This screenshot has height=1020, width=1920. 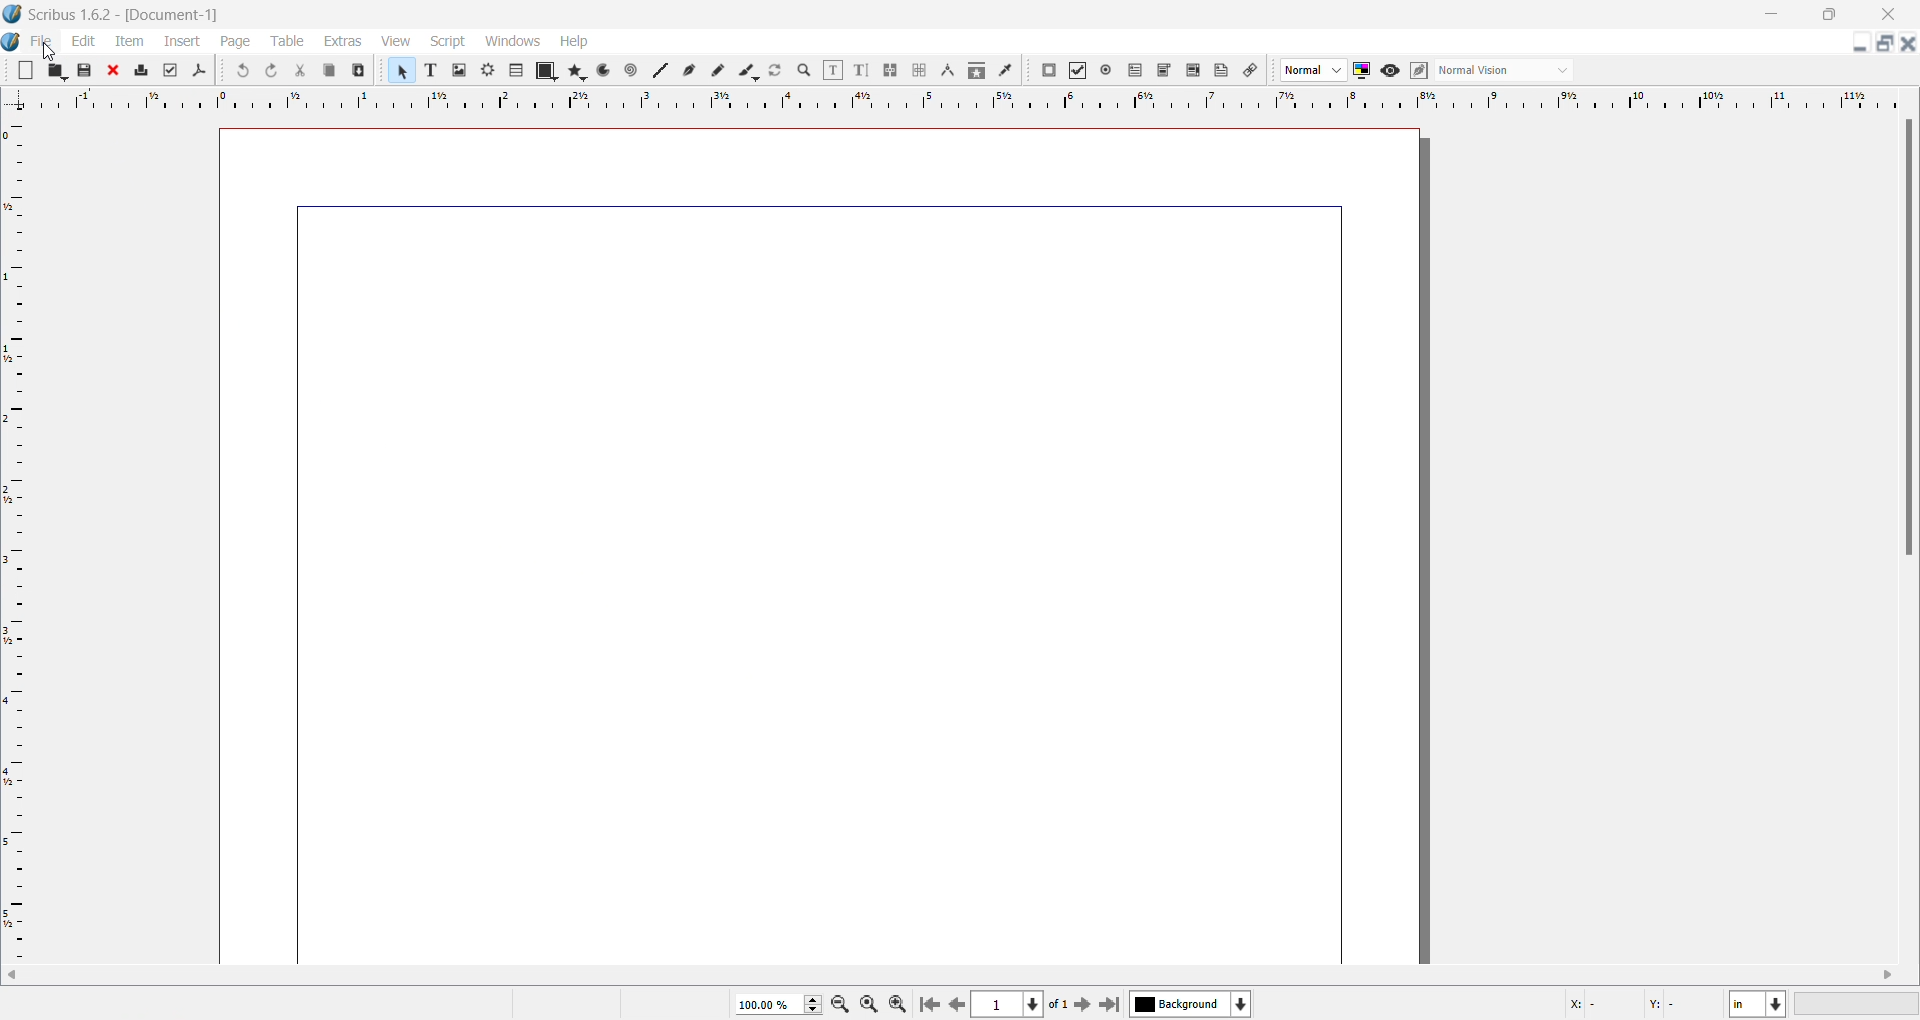 I want to click on paste, so click(x=360, y=72).